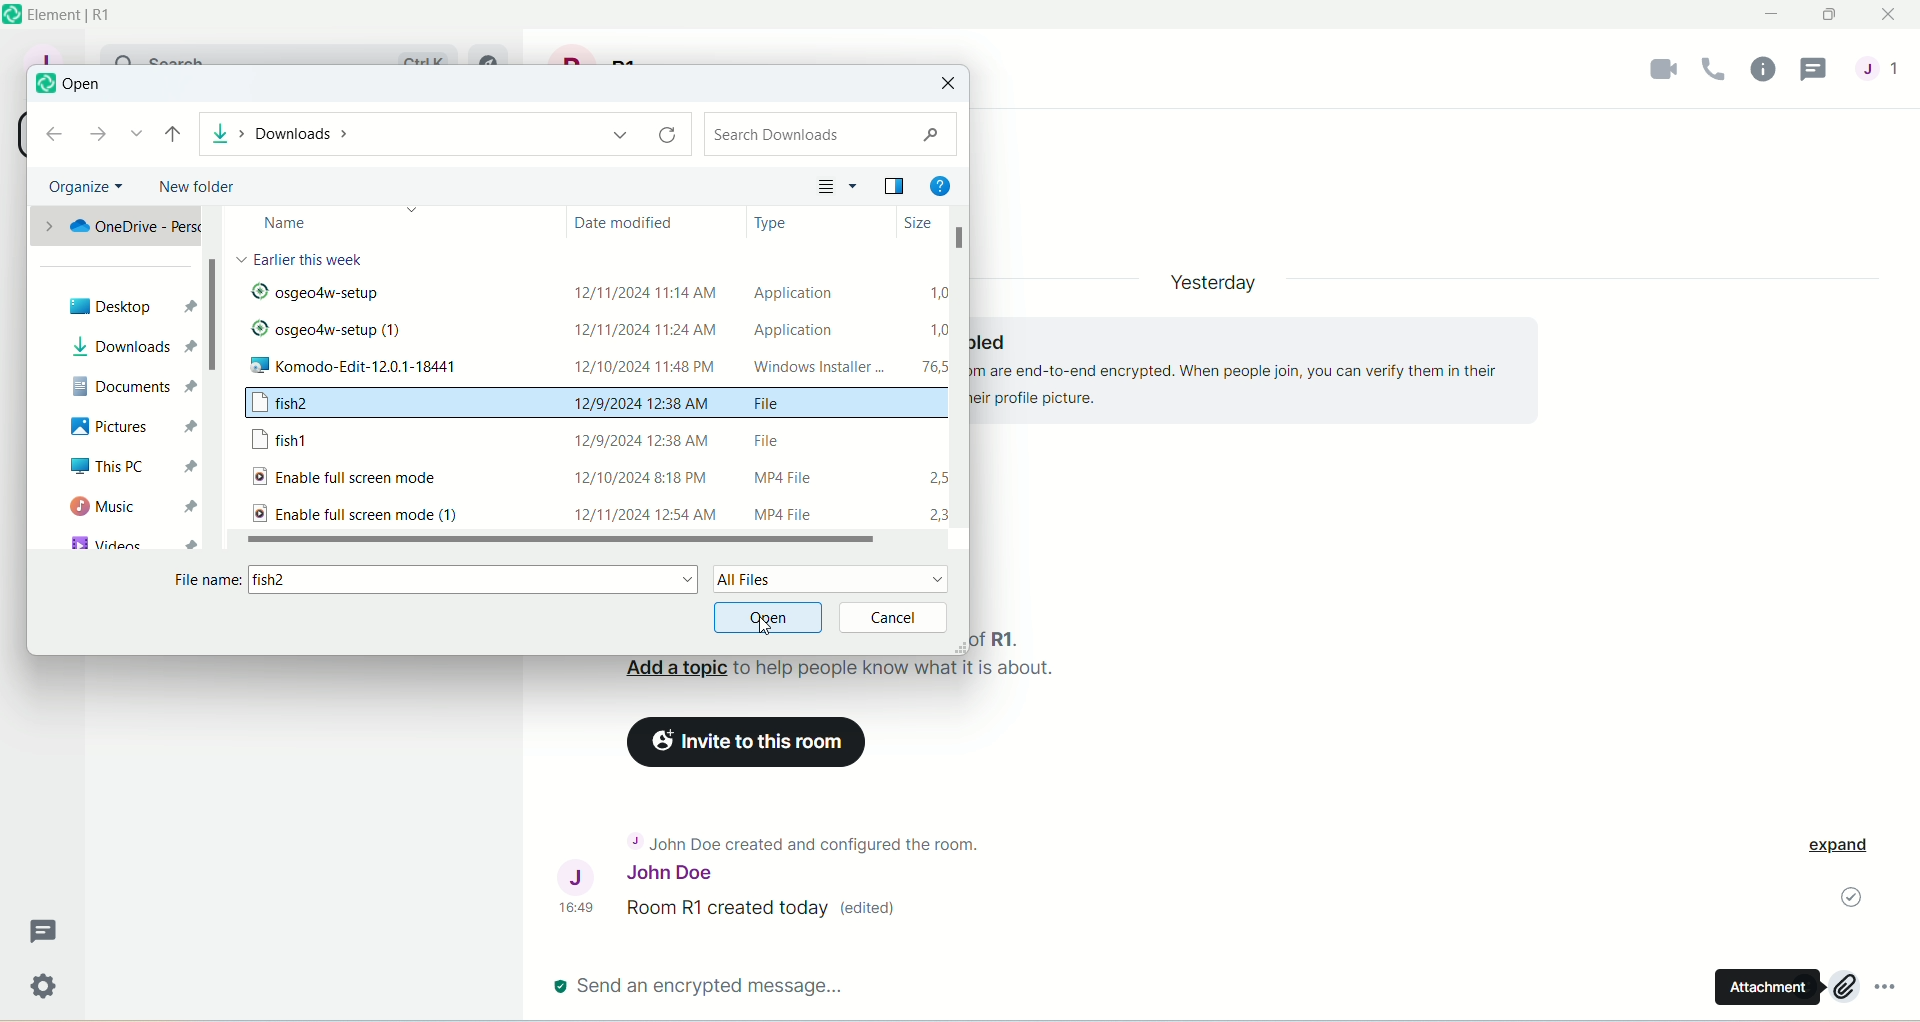  What do you see at coordinates (1247, 364) in the screenshot?
I see `ed
1 are end-to-end encrypted. When people join, you can verify them in their
ir profile picture.` at bounding box center [1247, 364].